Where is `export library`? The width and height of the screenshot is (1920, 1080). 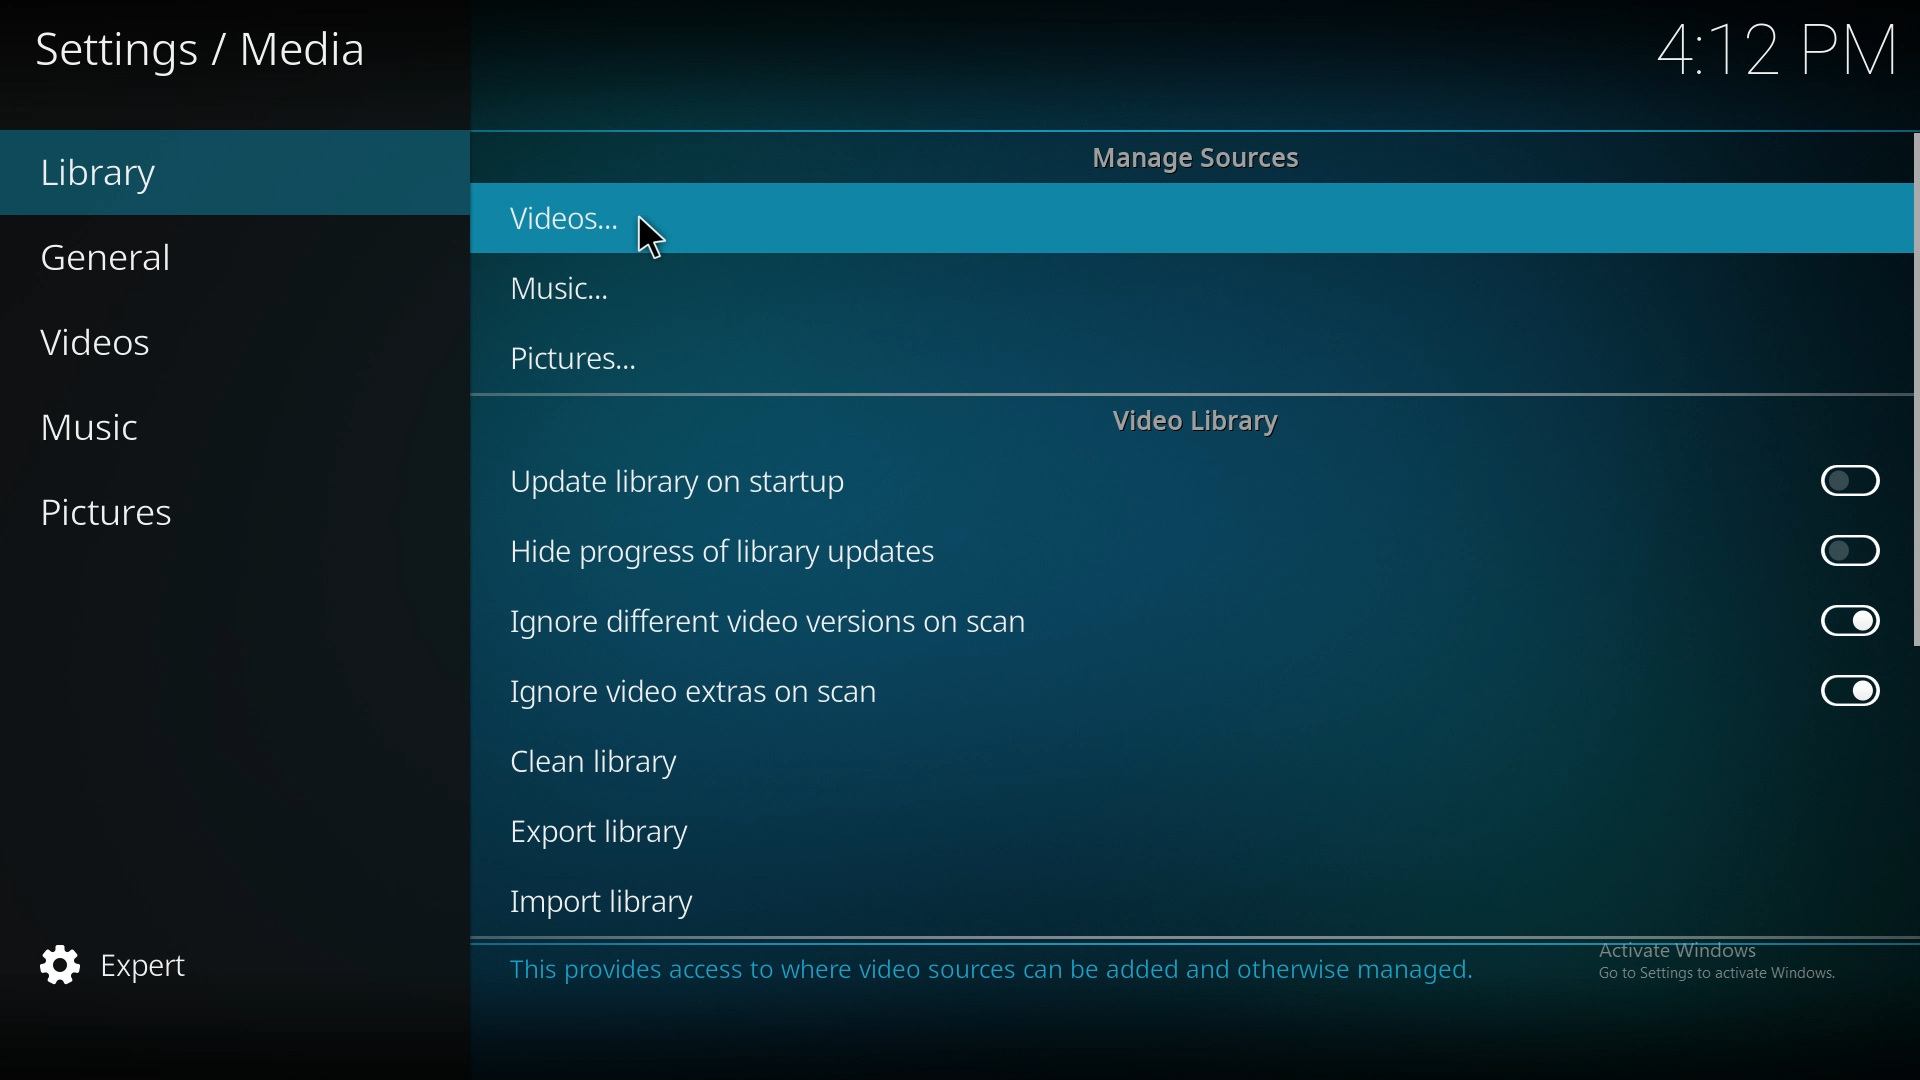 export library is located at coordinates (614, 830).